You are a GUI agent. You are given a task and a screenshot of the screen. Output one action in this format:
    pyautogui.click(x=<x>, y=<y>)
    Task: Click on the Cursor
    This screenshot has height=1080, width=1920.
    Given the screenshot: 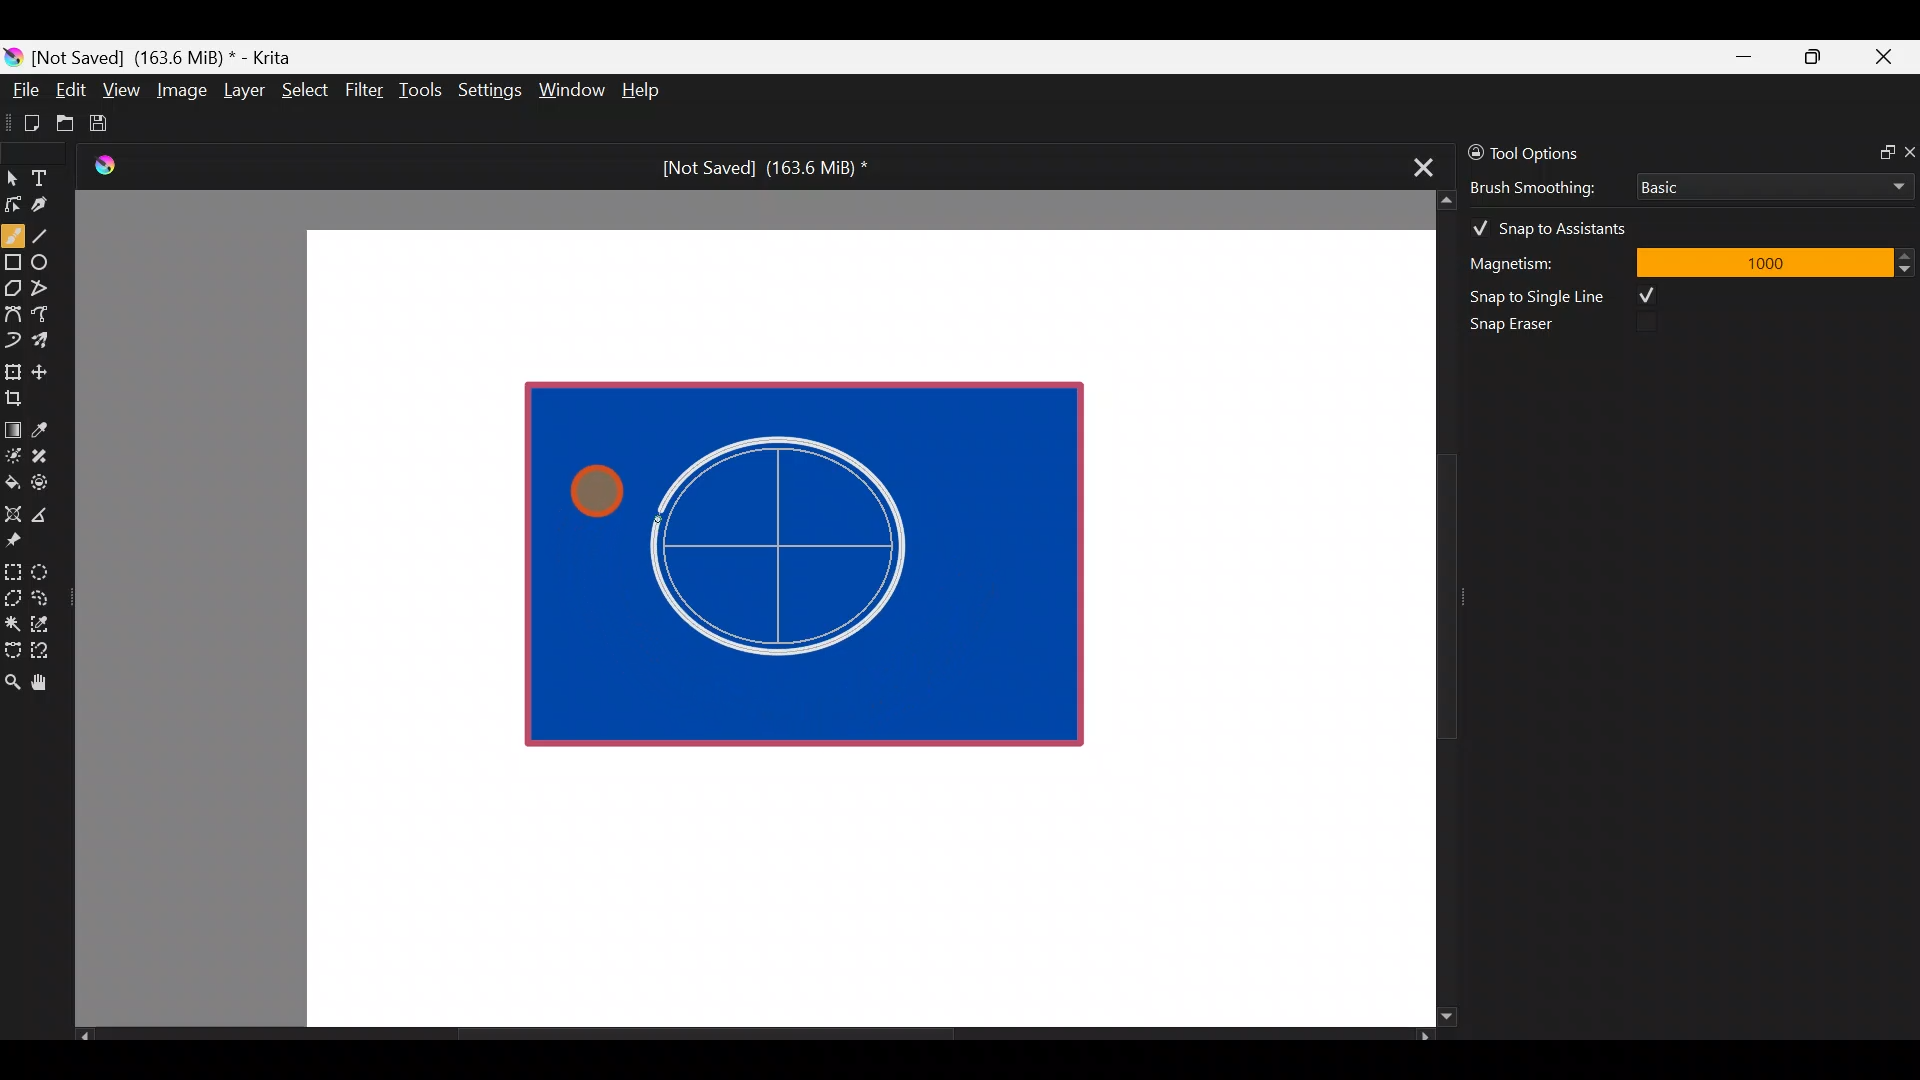 What is the action you would take?
    pyautogui.click(x=598, y=487)
    